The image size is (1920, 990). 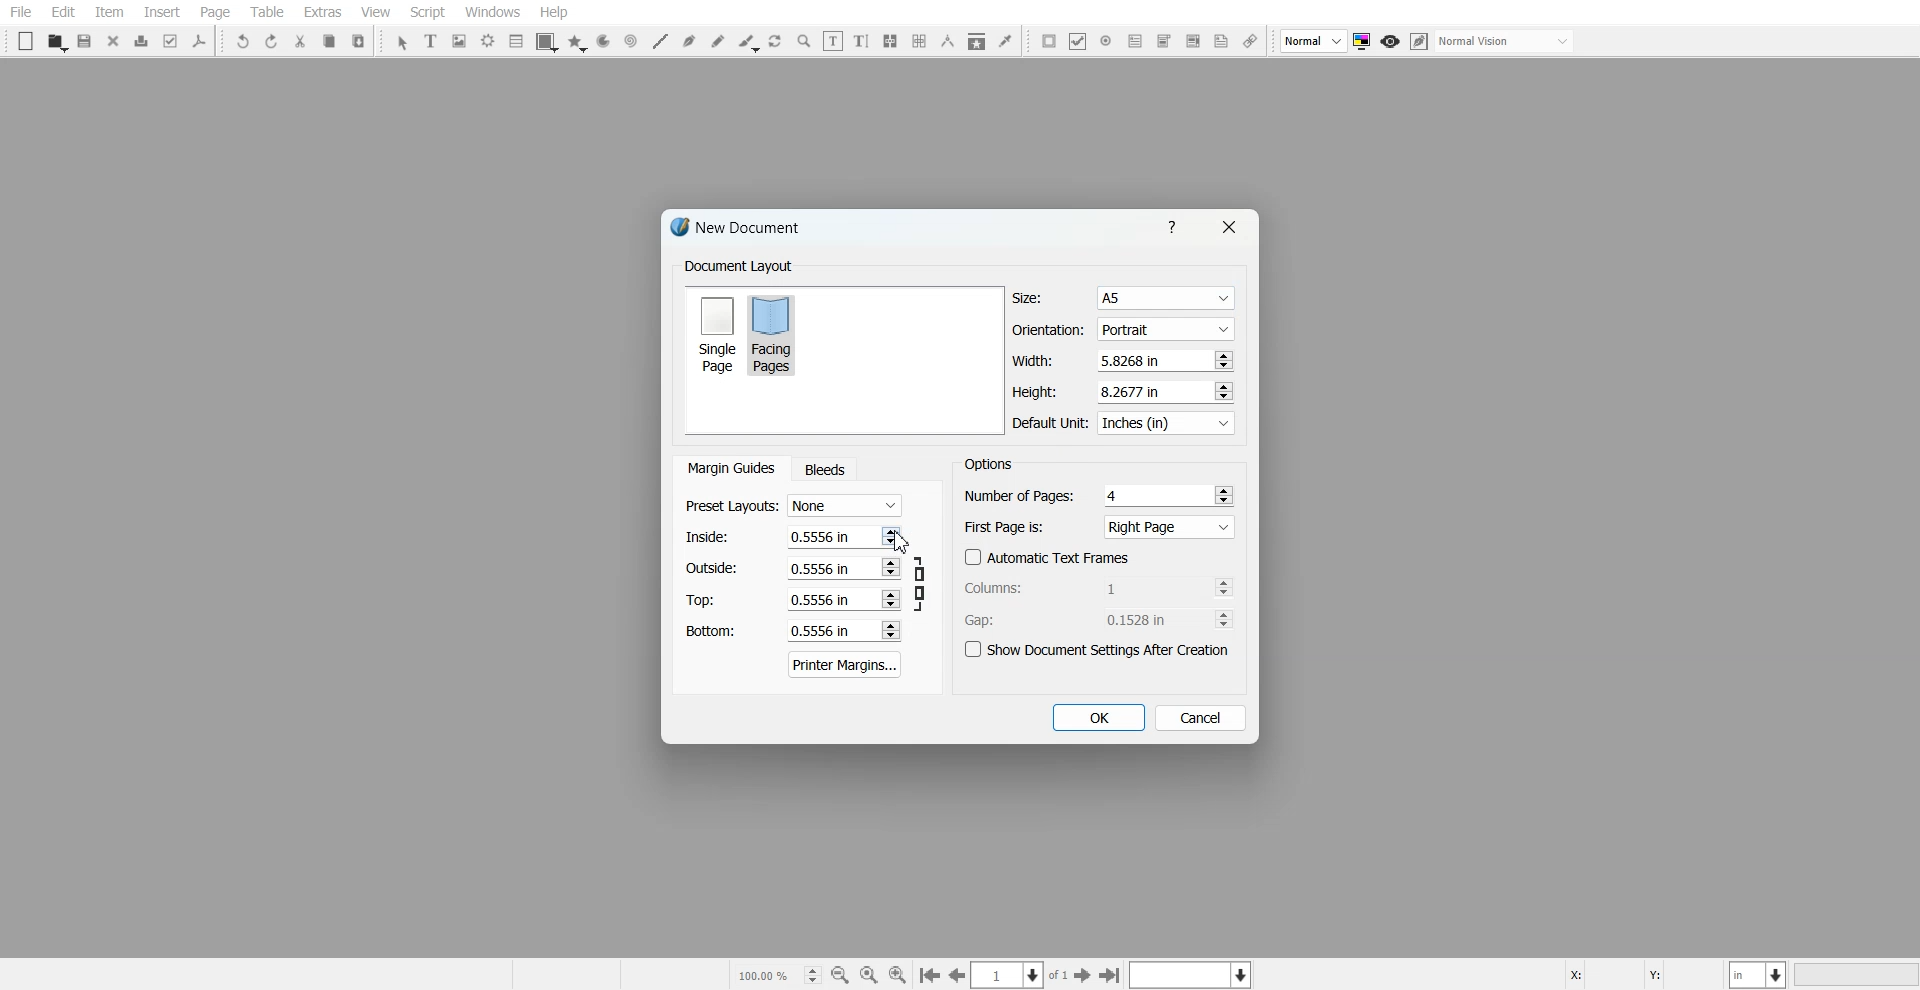 I want to click on Select the current layer, so click(x=1193, y=974).